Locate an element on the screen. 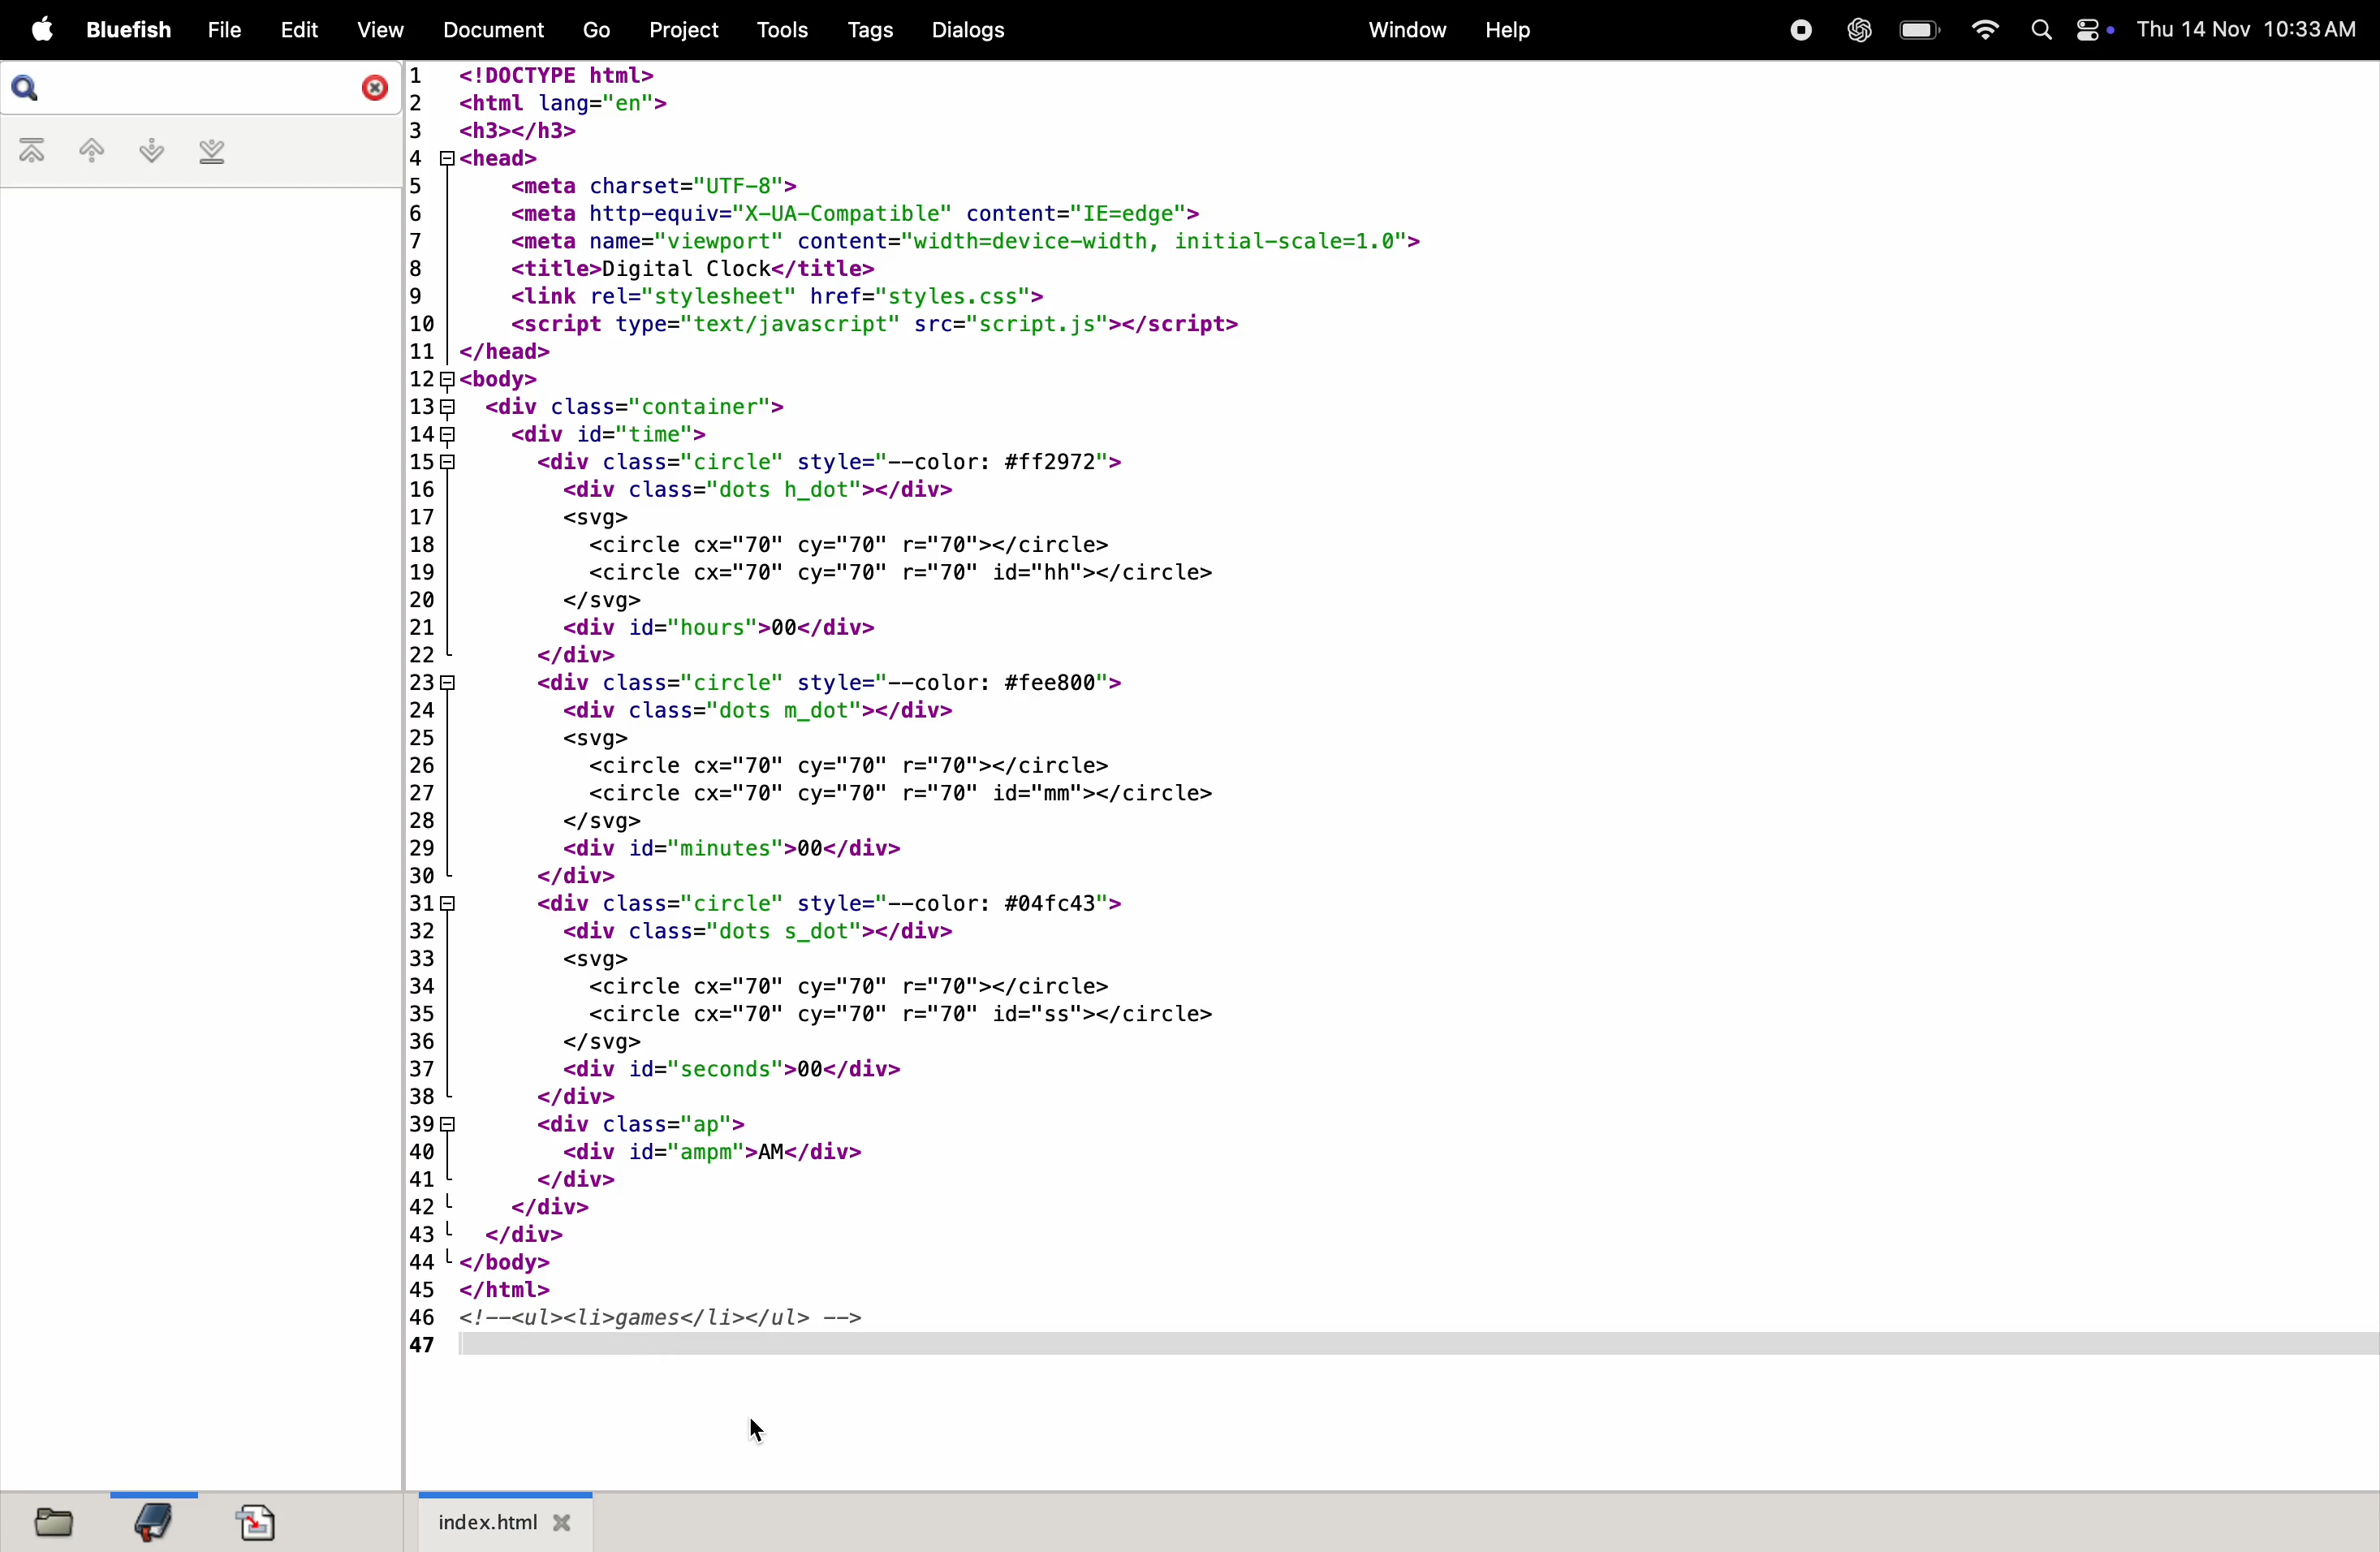 The width and height of the screenshot is (2380, 1552). record is located at coordinates (1799, 32).